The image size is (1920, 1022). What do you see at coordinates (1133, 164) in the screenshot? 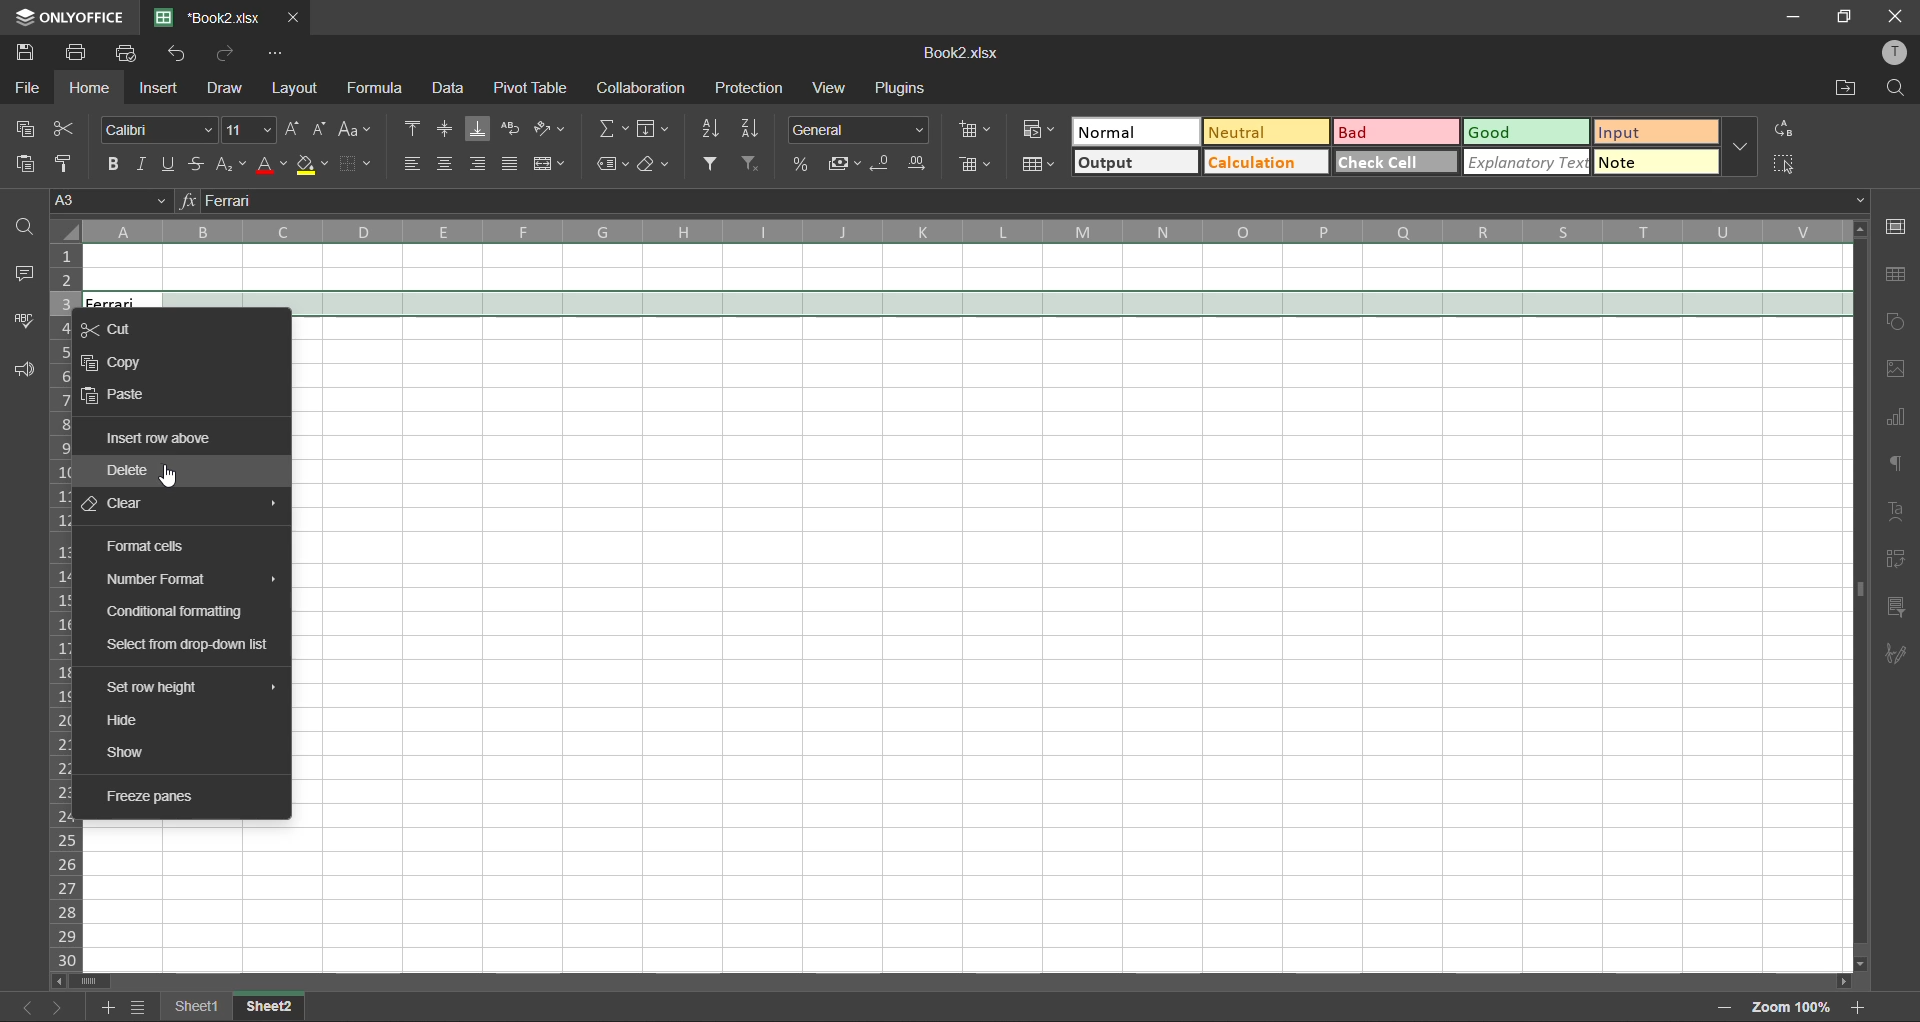
I see `output` at bounding box center [1133, 164].